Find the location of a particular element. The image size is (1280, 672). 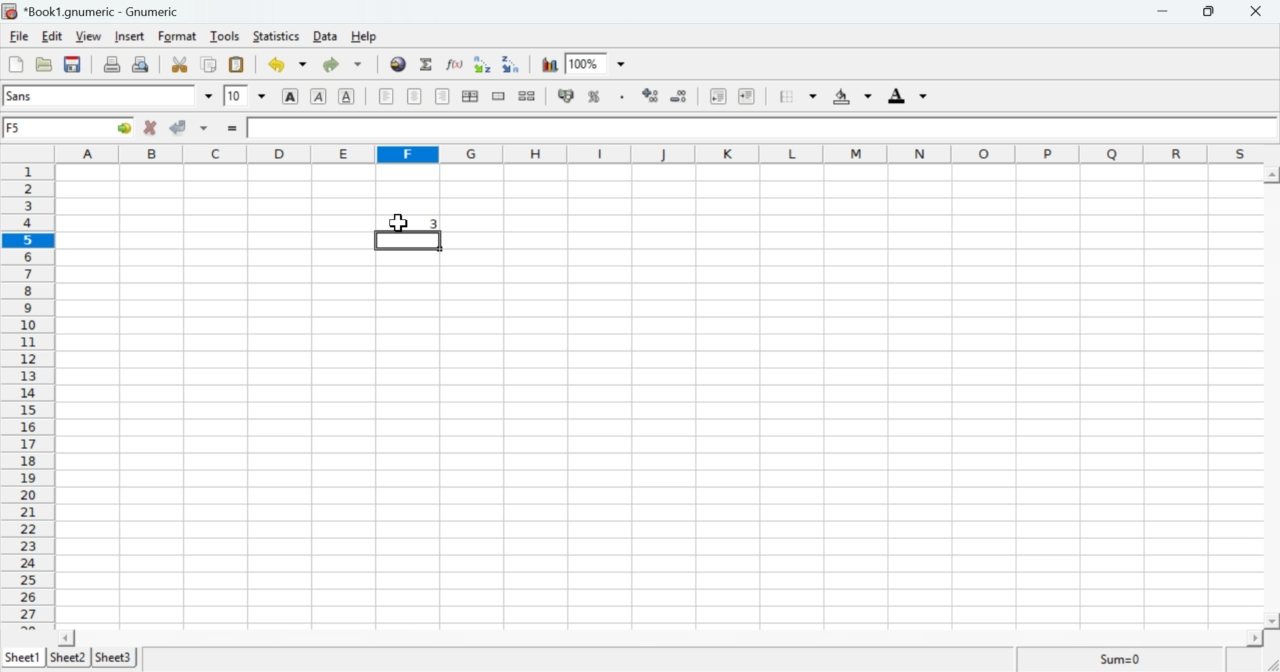

Sheet1 is located at coordinates (23, 652).